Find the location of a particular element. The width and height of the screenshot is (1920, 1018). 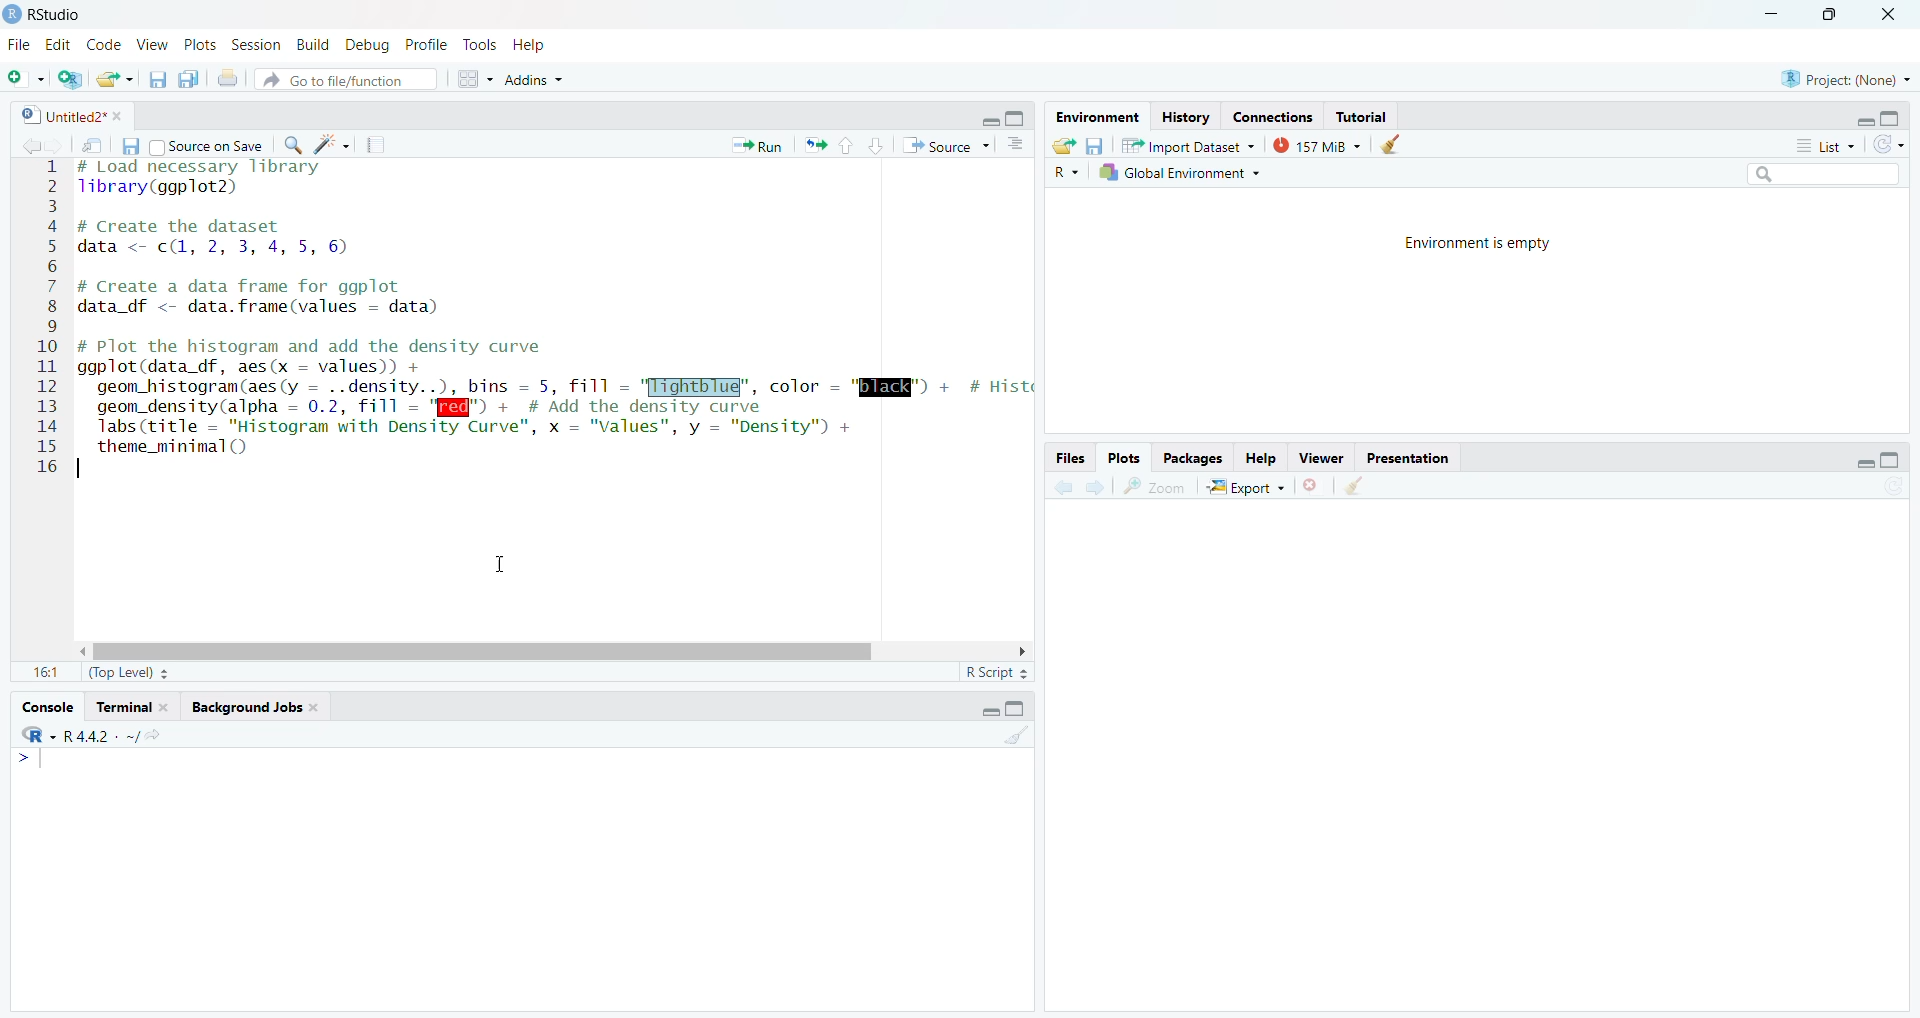

Debug is located at coordinates (366, 44).